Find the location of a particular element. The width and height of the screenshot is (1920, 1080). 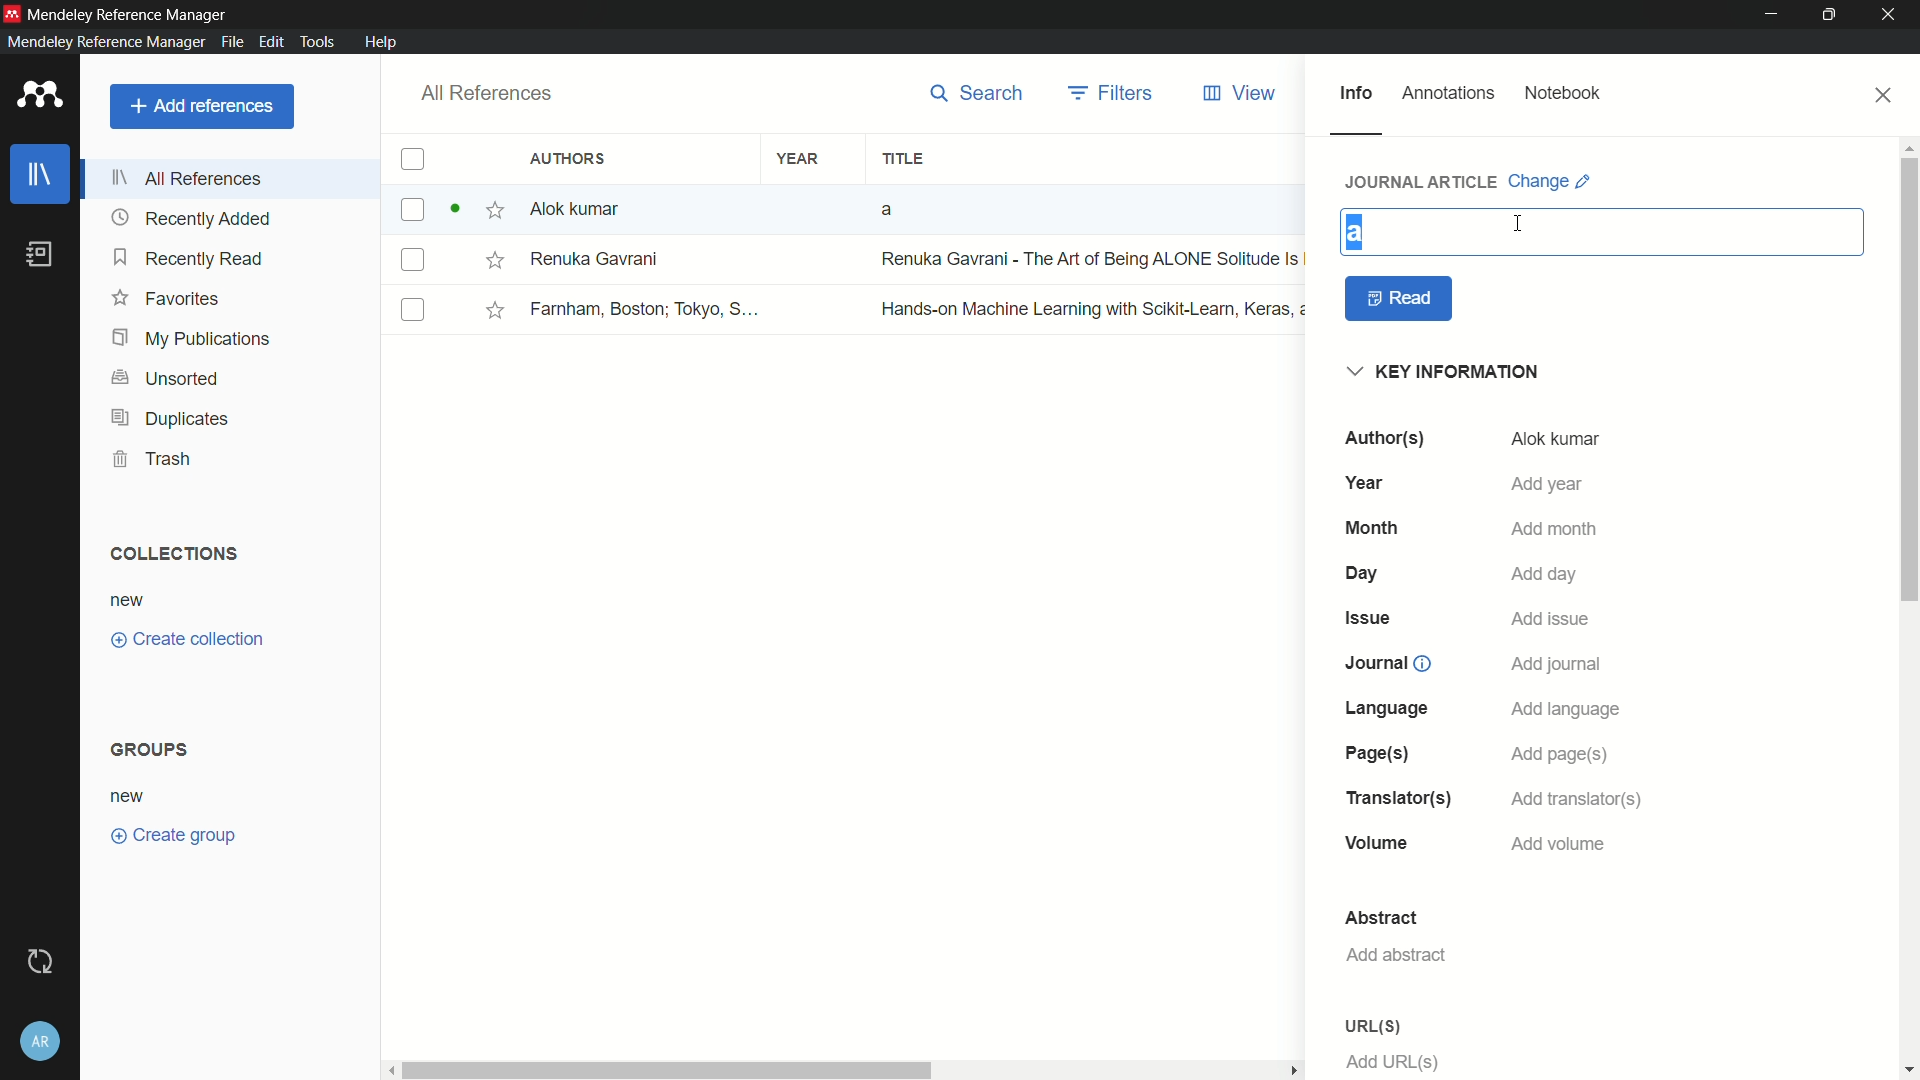

translations is located at coordinates (1397, 798).